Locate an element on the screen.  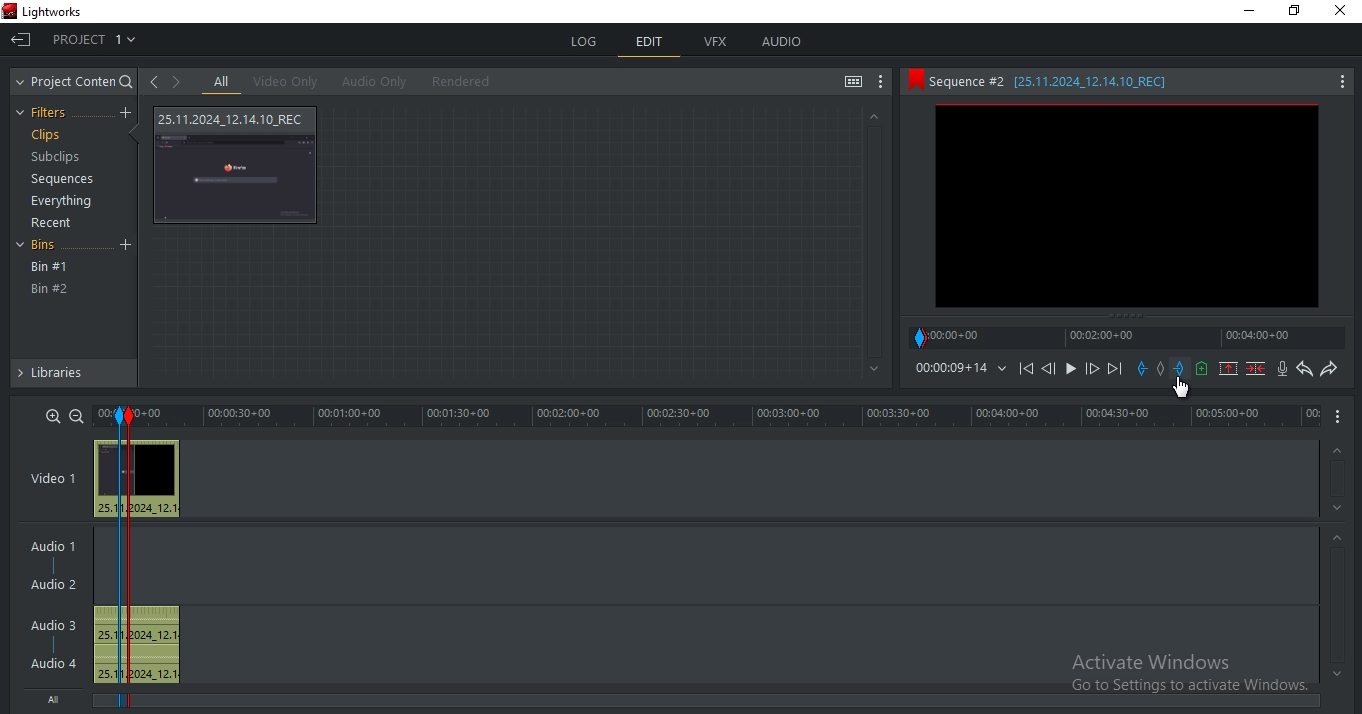
Audio 3 is located at coordinates (51, 623).